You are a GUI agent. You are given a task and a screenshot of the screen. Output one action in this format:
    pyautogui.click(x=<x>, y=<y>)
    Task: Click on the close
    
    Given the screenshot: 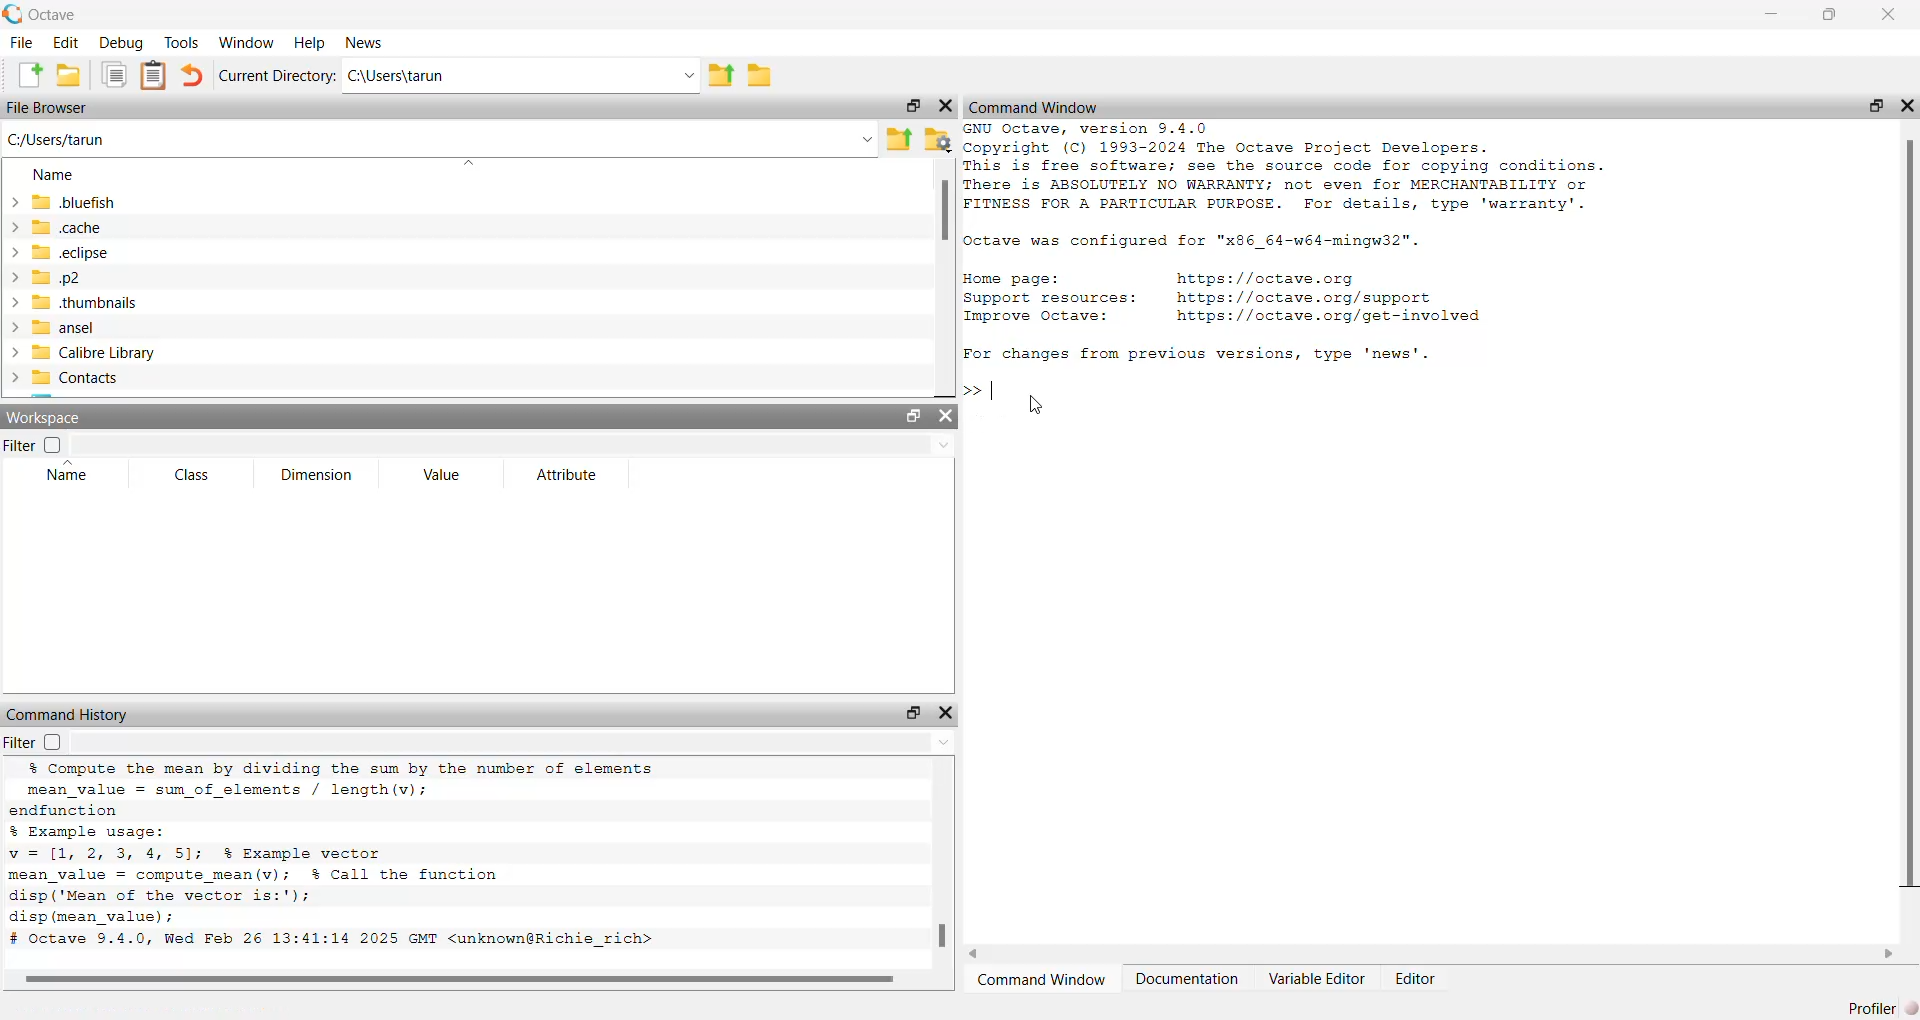 What is the action you would take?
    pyautogui.click(x=1888, y=14)
    